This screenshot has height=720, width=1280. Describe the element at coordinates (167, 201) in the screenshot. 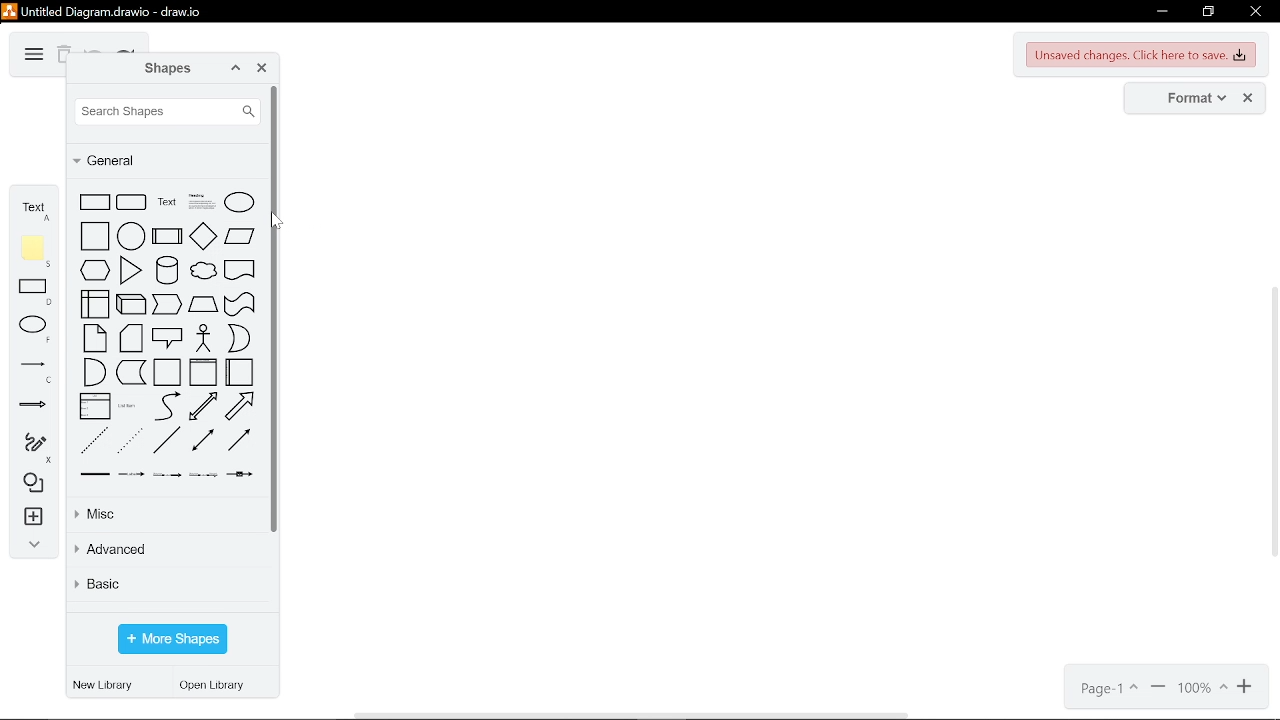

I see `text` at that location.